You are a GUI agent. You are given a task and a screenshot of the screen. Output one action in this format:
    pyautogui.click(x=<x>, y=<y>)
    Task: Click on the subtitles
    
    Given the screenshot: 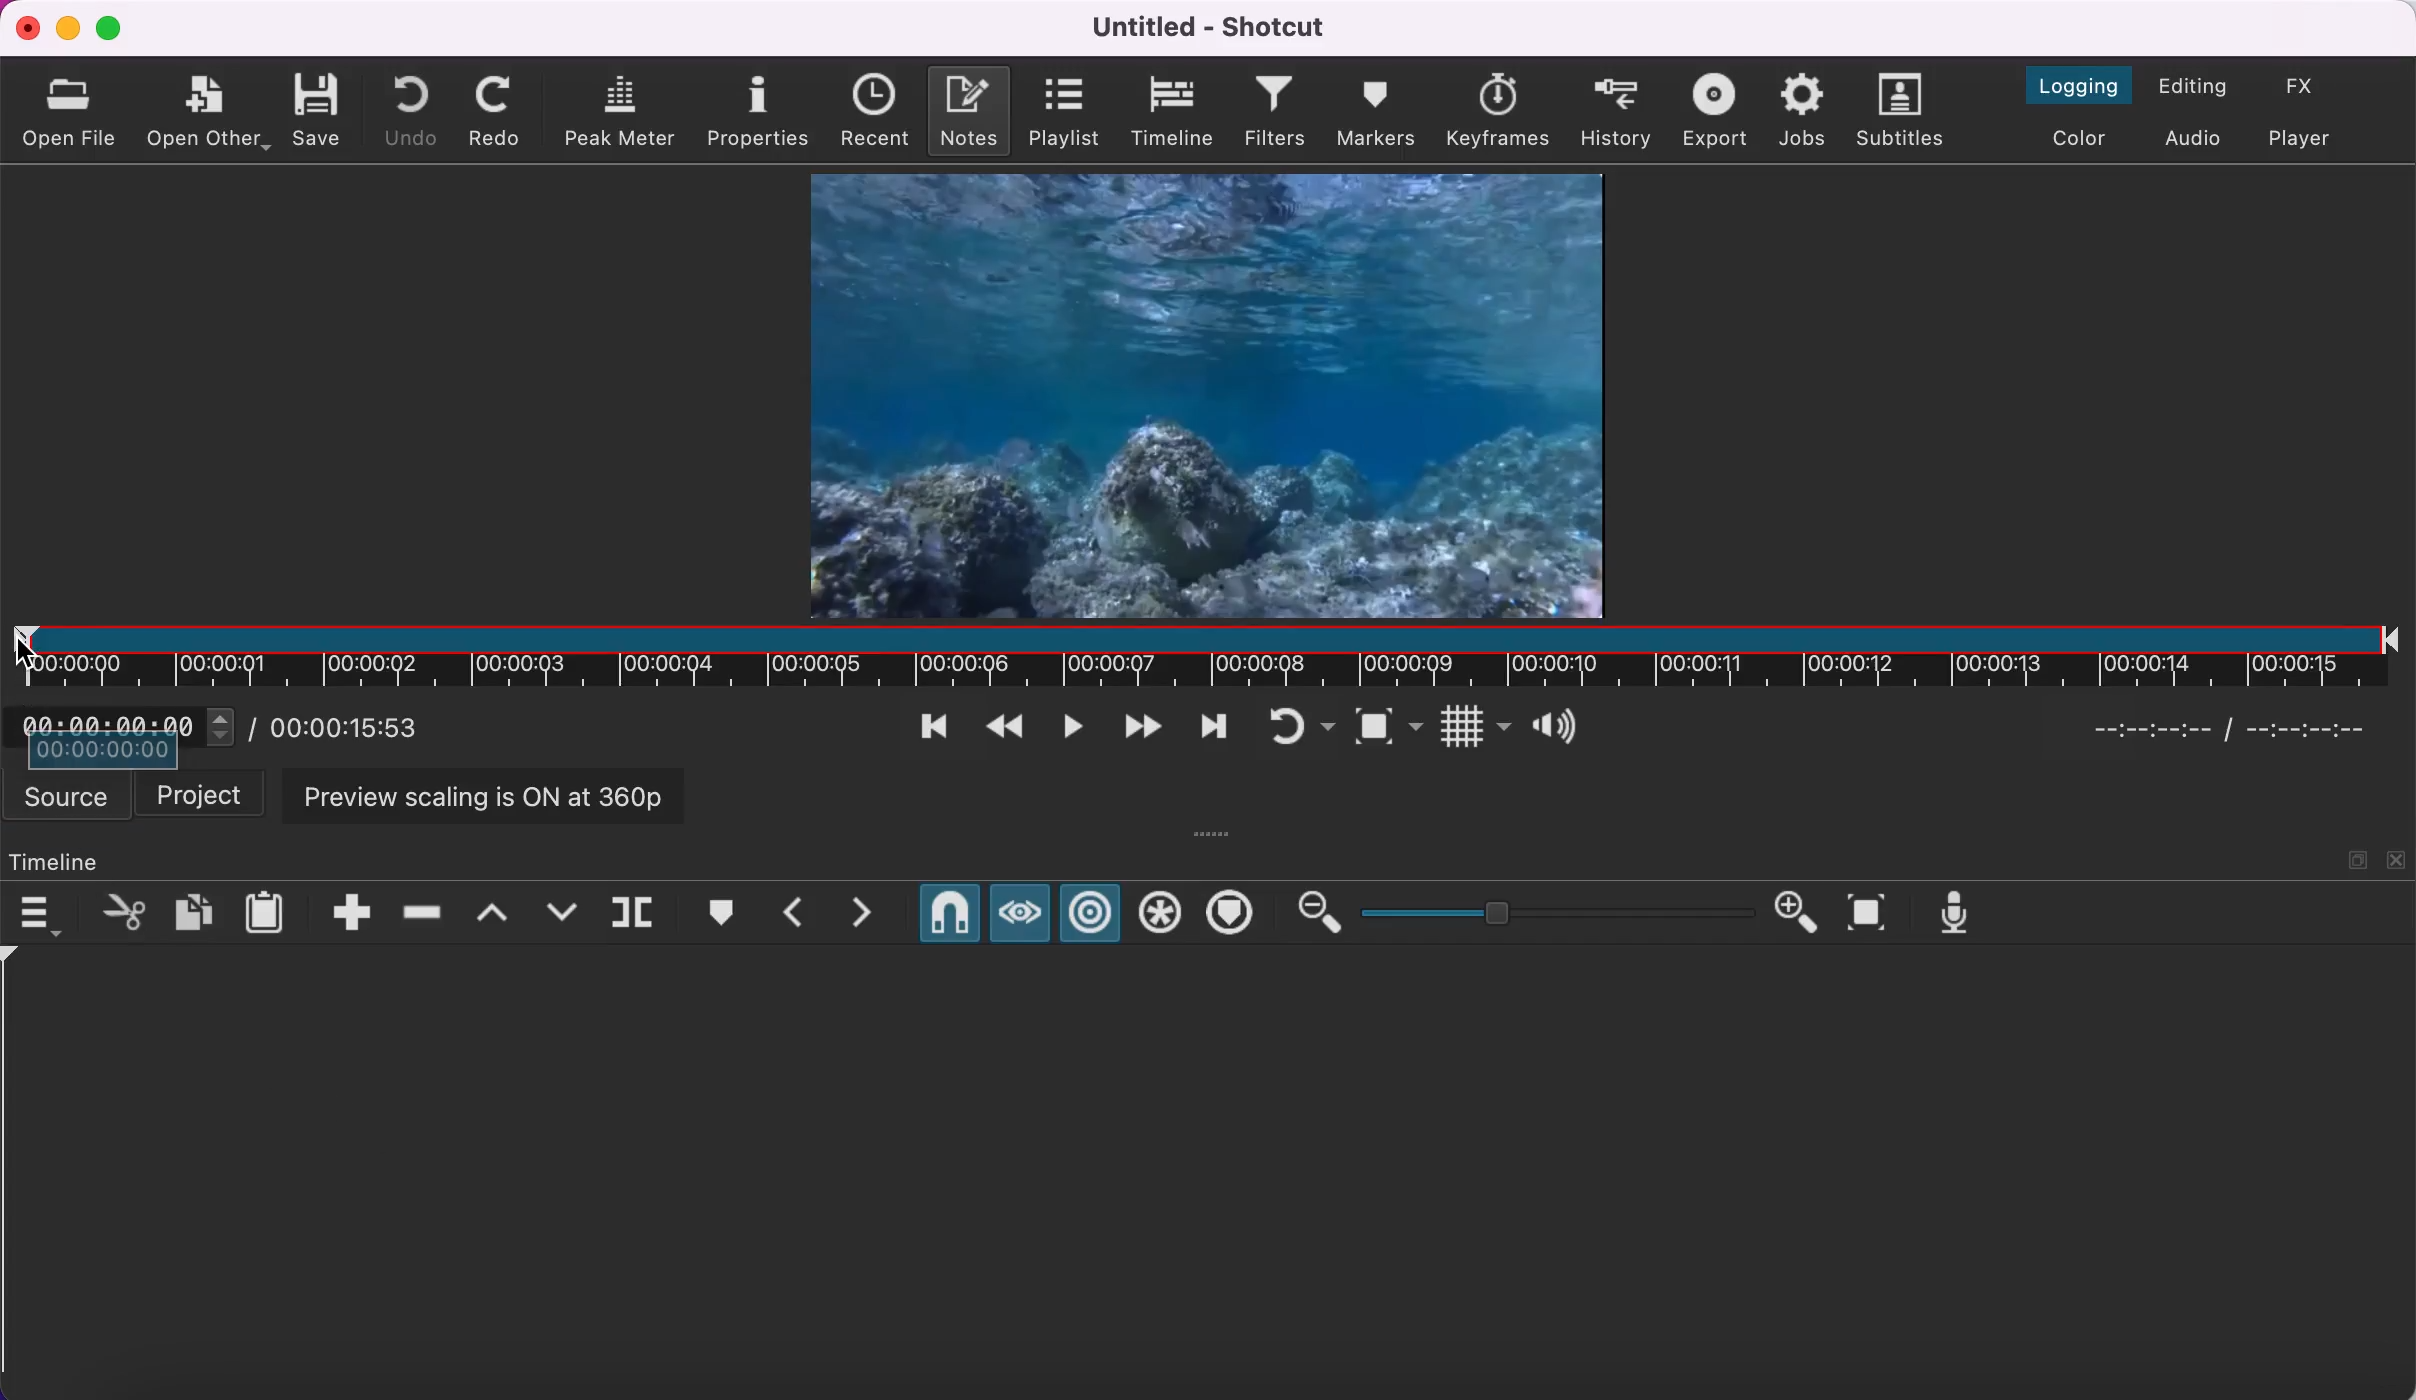 What is the action you would take?
    pyautogui.click(x=1907, y=111)
    